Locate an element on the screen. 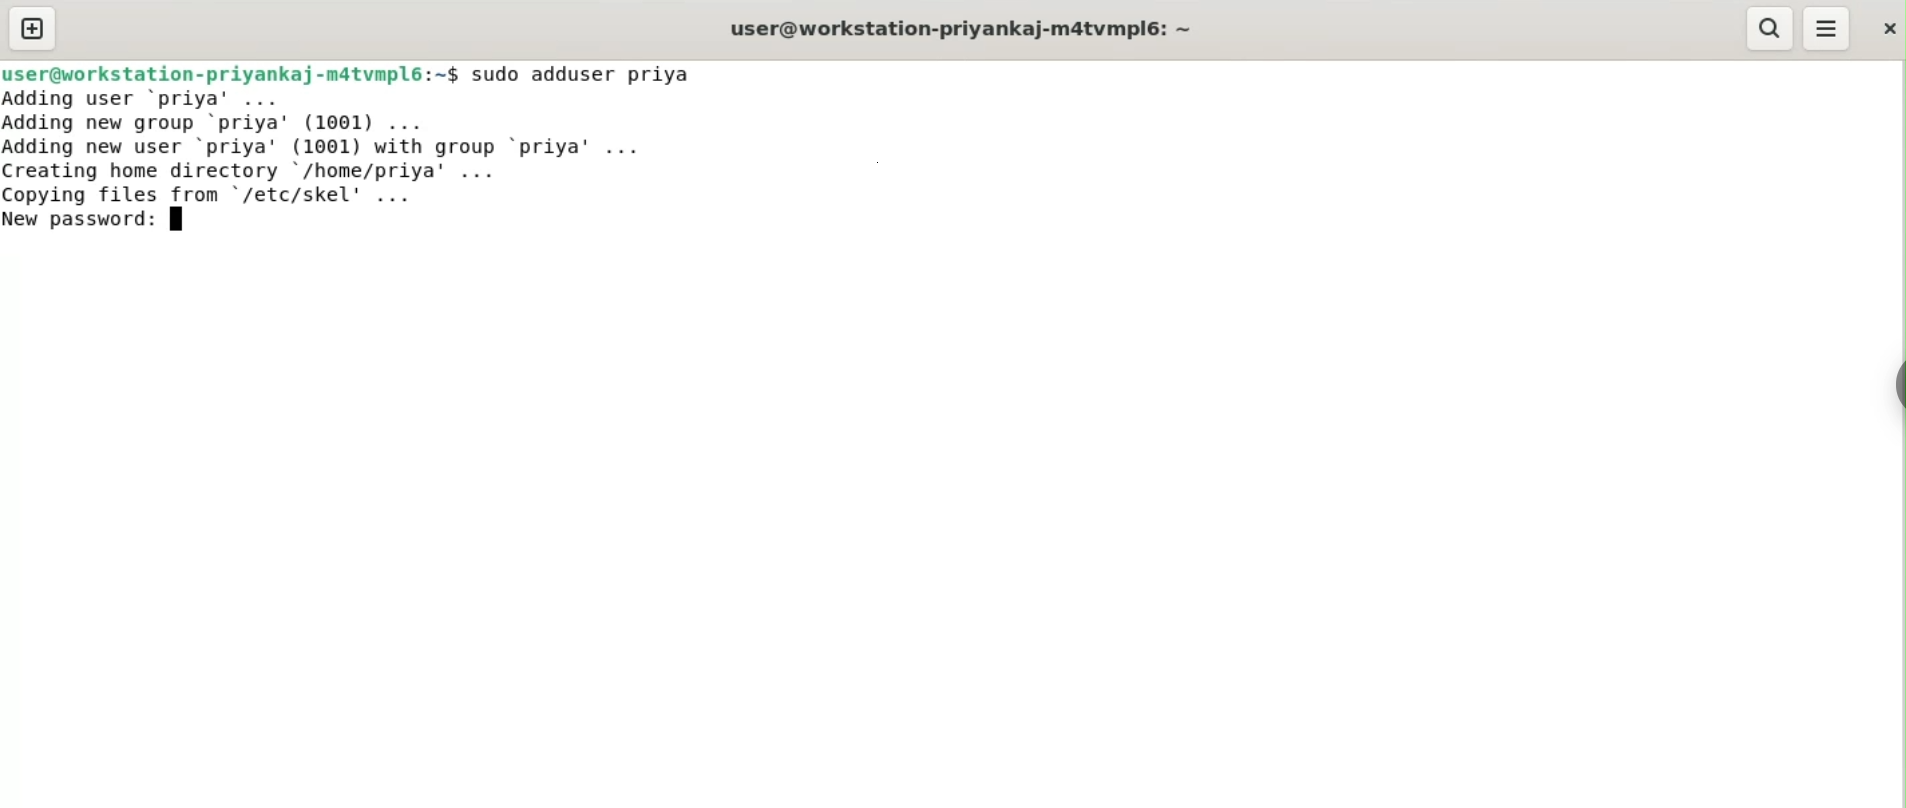 The height and width of the screenshot is (808, 1906). sidebar is located at coordinates (1896, 386).